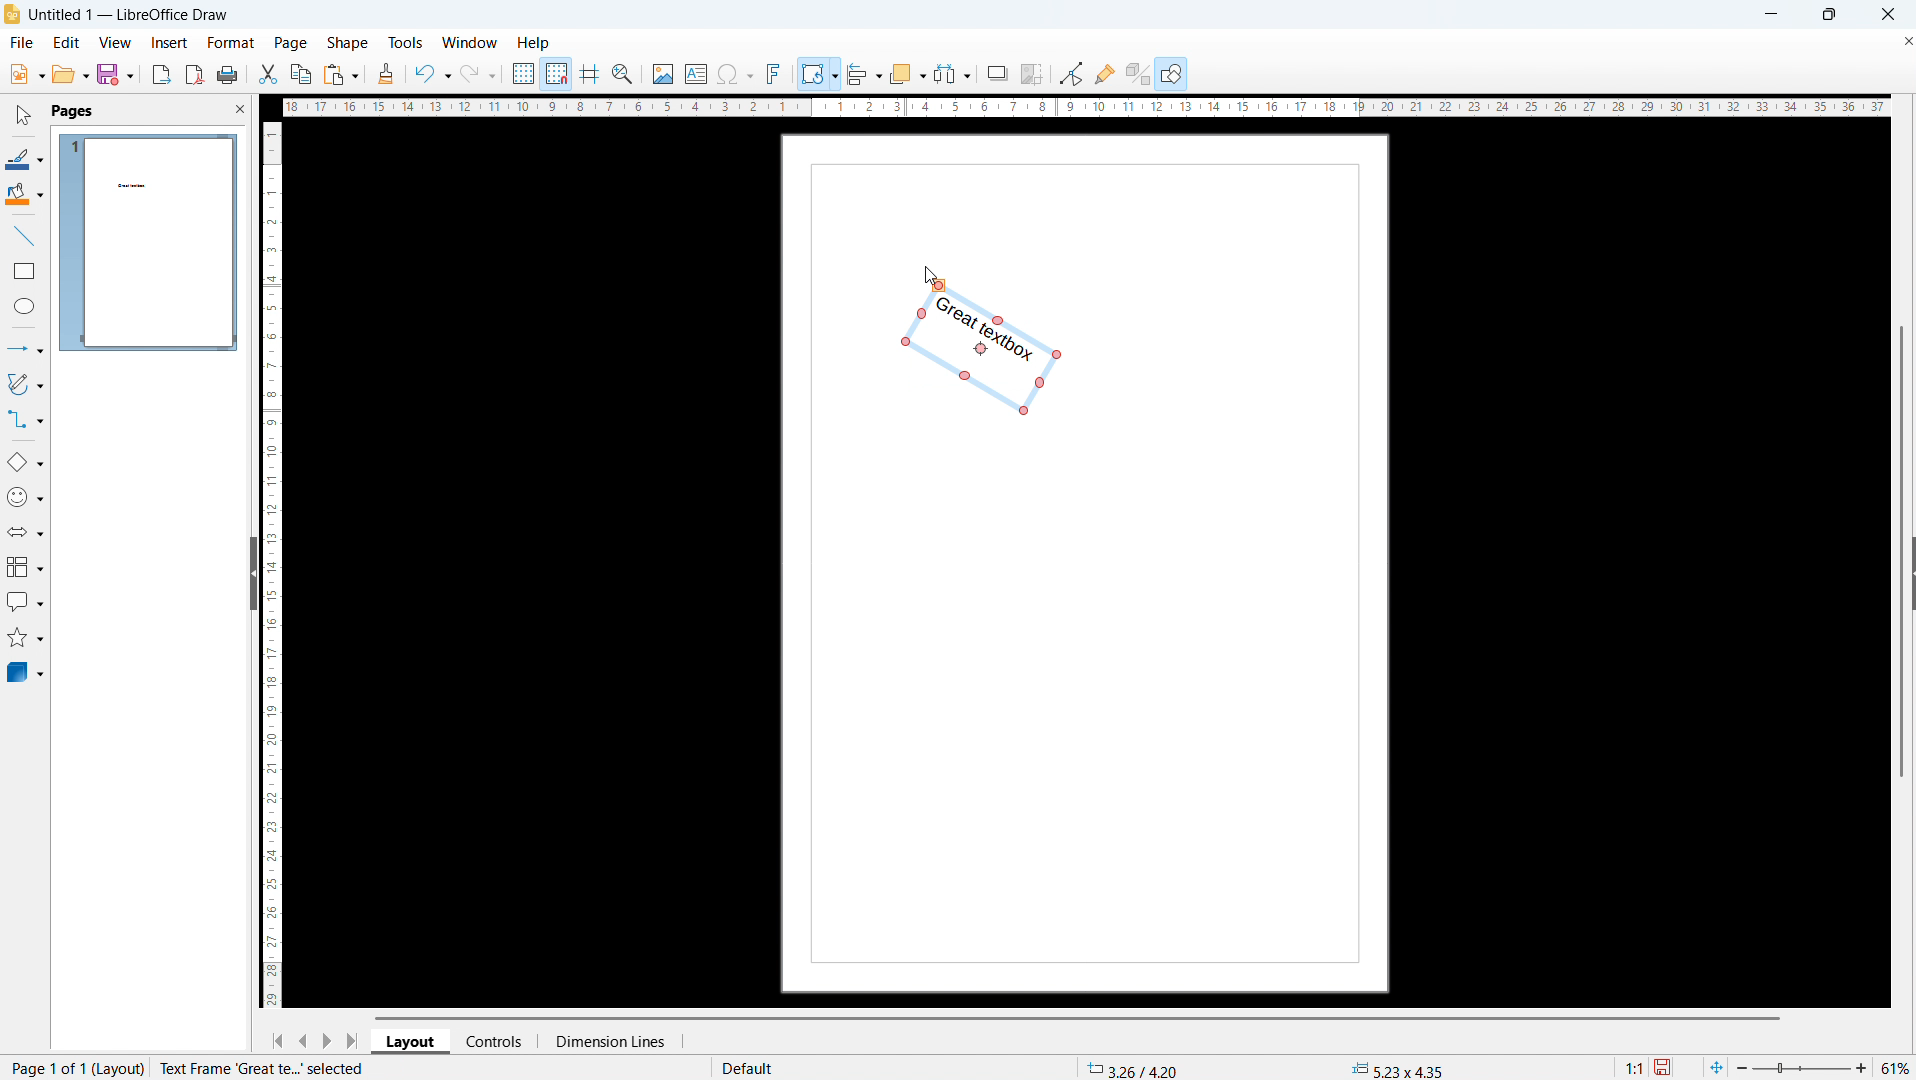  Describe the element at coordinates (277, 1041) in the screenshot. I see `go to first page` at that location.